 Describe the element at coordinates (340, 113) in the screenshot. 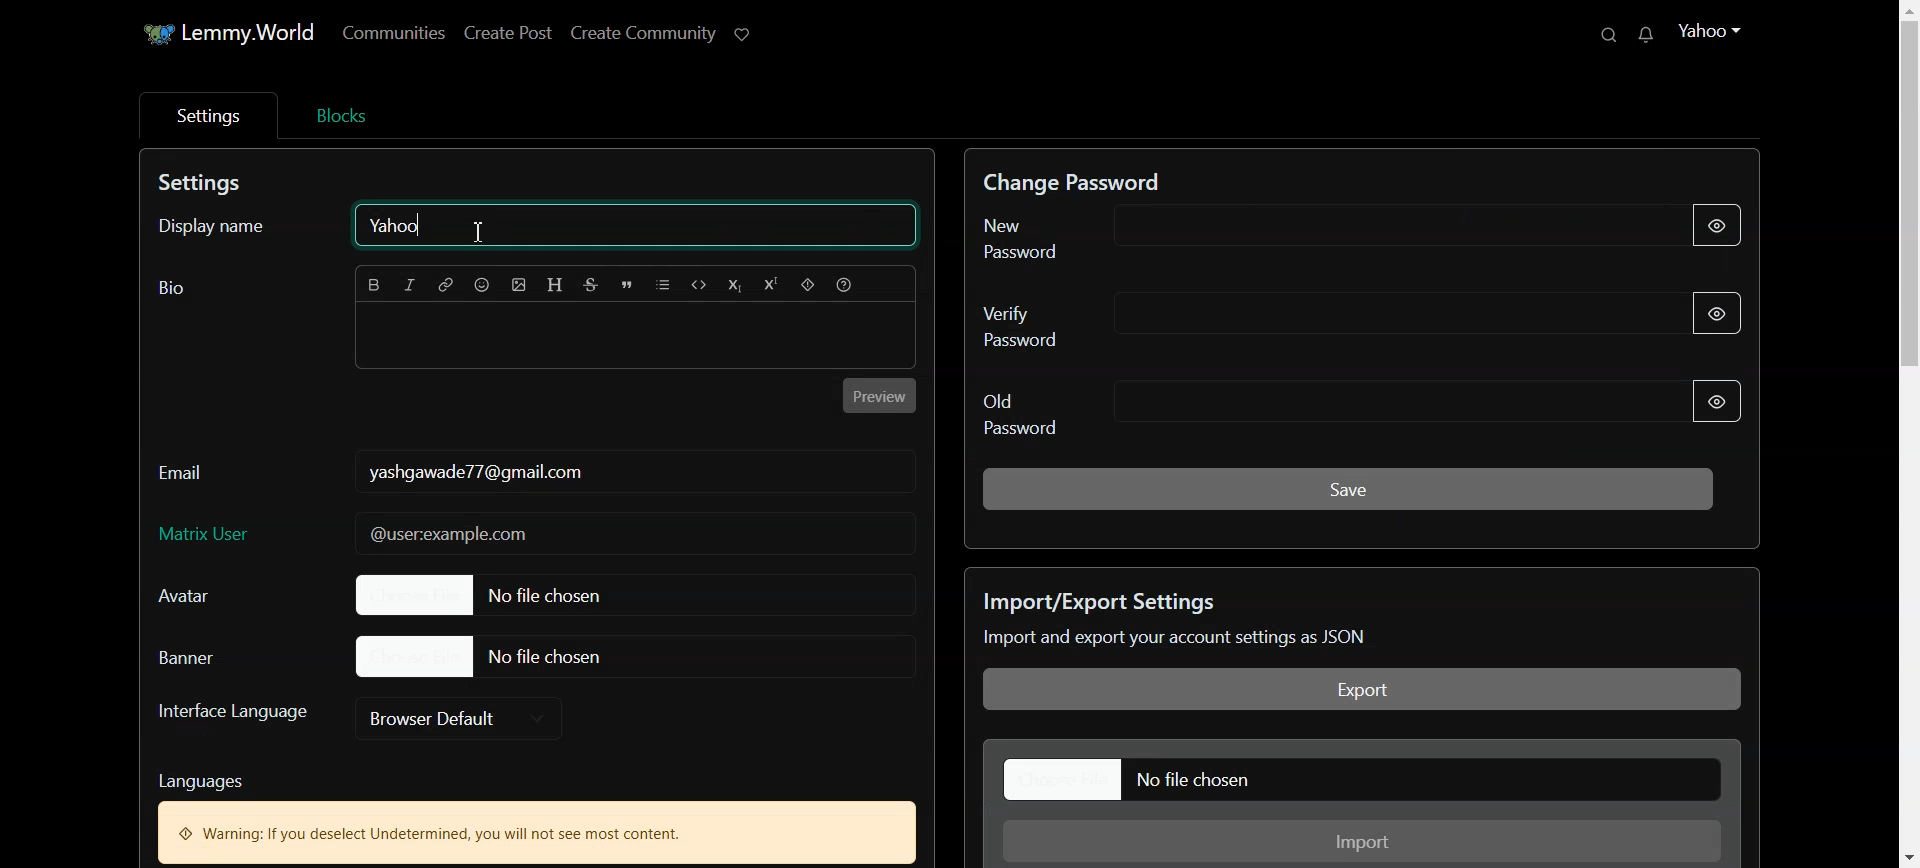

I see `Blocks` at that location.